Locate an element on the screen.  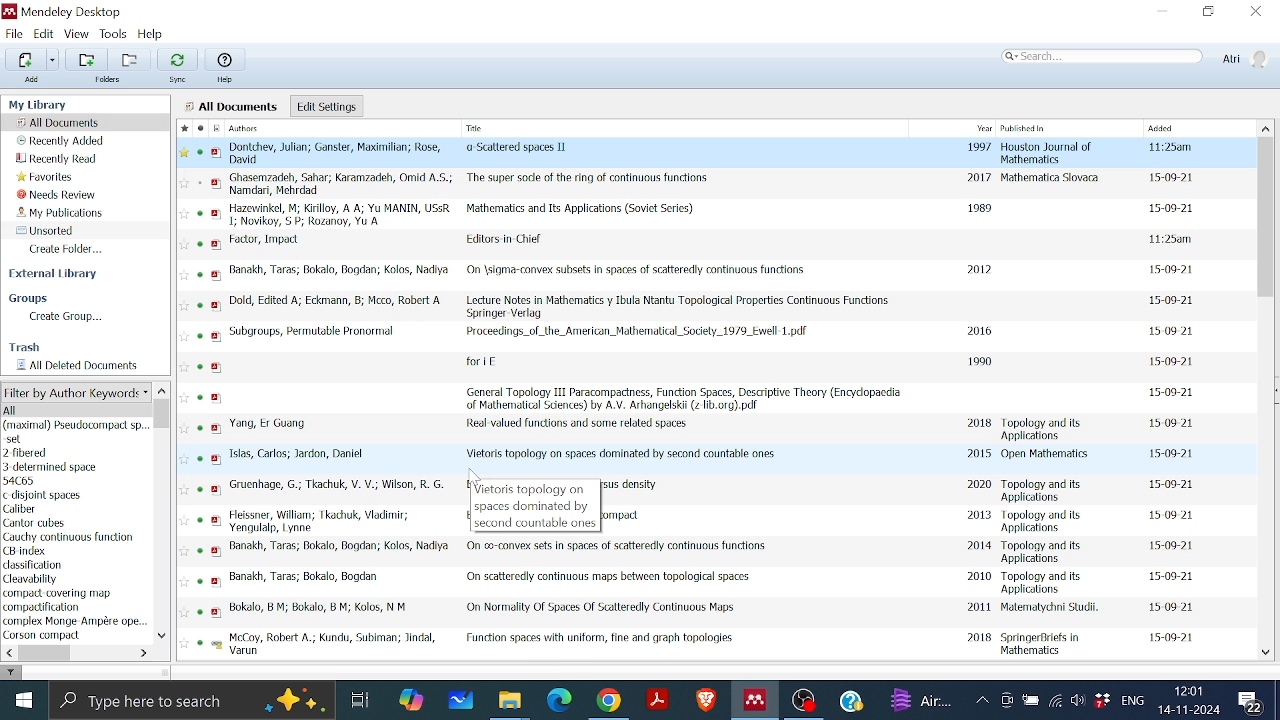
Show hidden Icons is located at coordinates (984, 699).